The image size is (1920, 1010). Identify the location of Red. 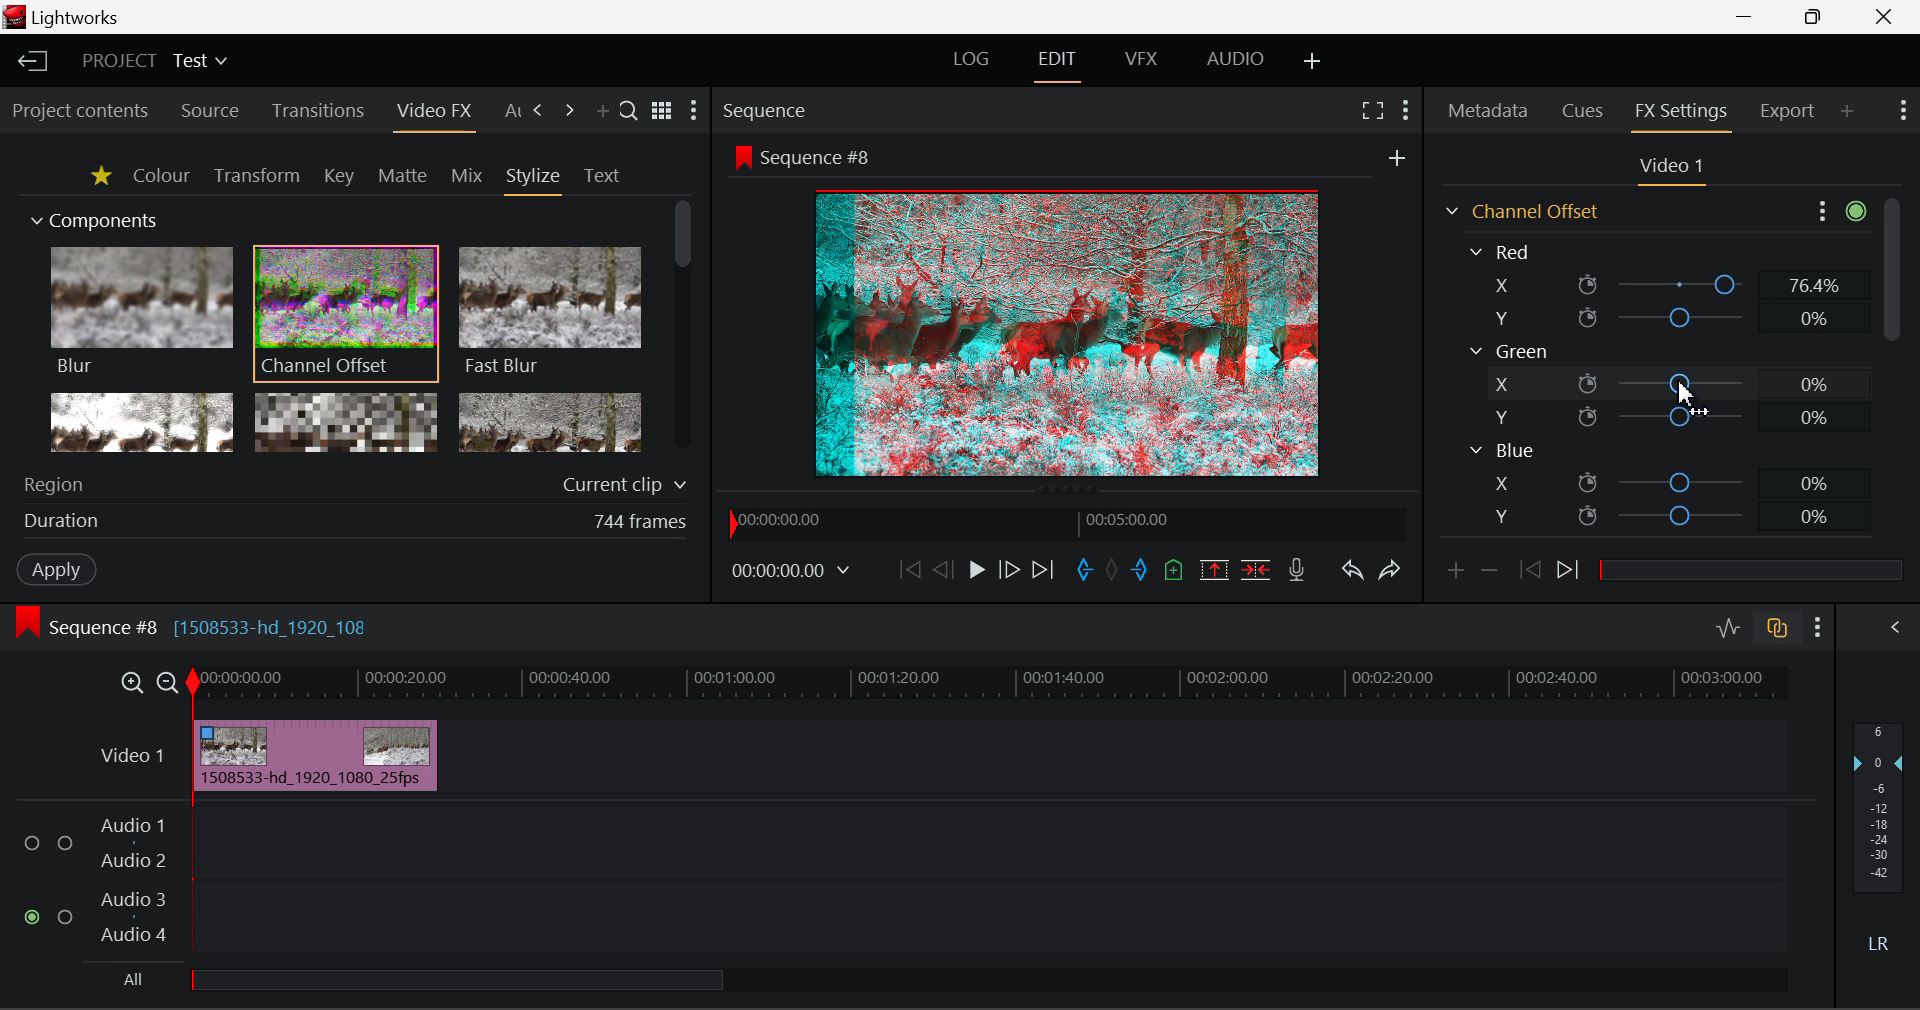
(1504, 250).